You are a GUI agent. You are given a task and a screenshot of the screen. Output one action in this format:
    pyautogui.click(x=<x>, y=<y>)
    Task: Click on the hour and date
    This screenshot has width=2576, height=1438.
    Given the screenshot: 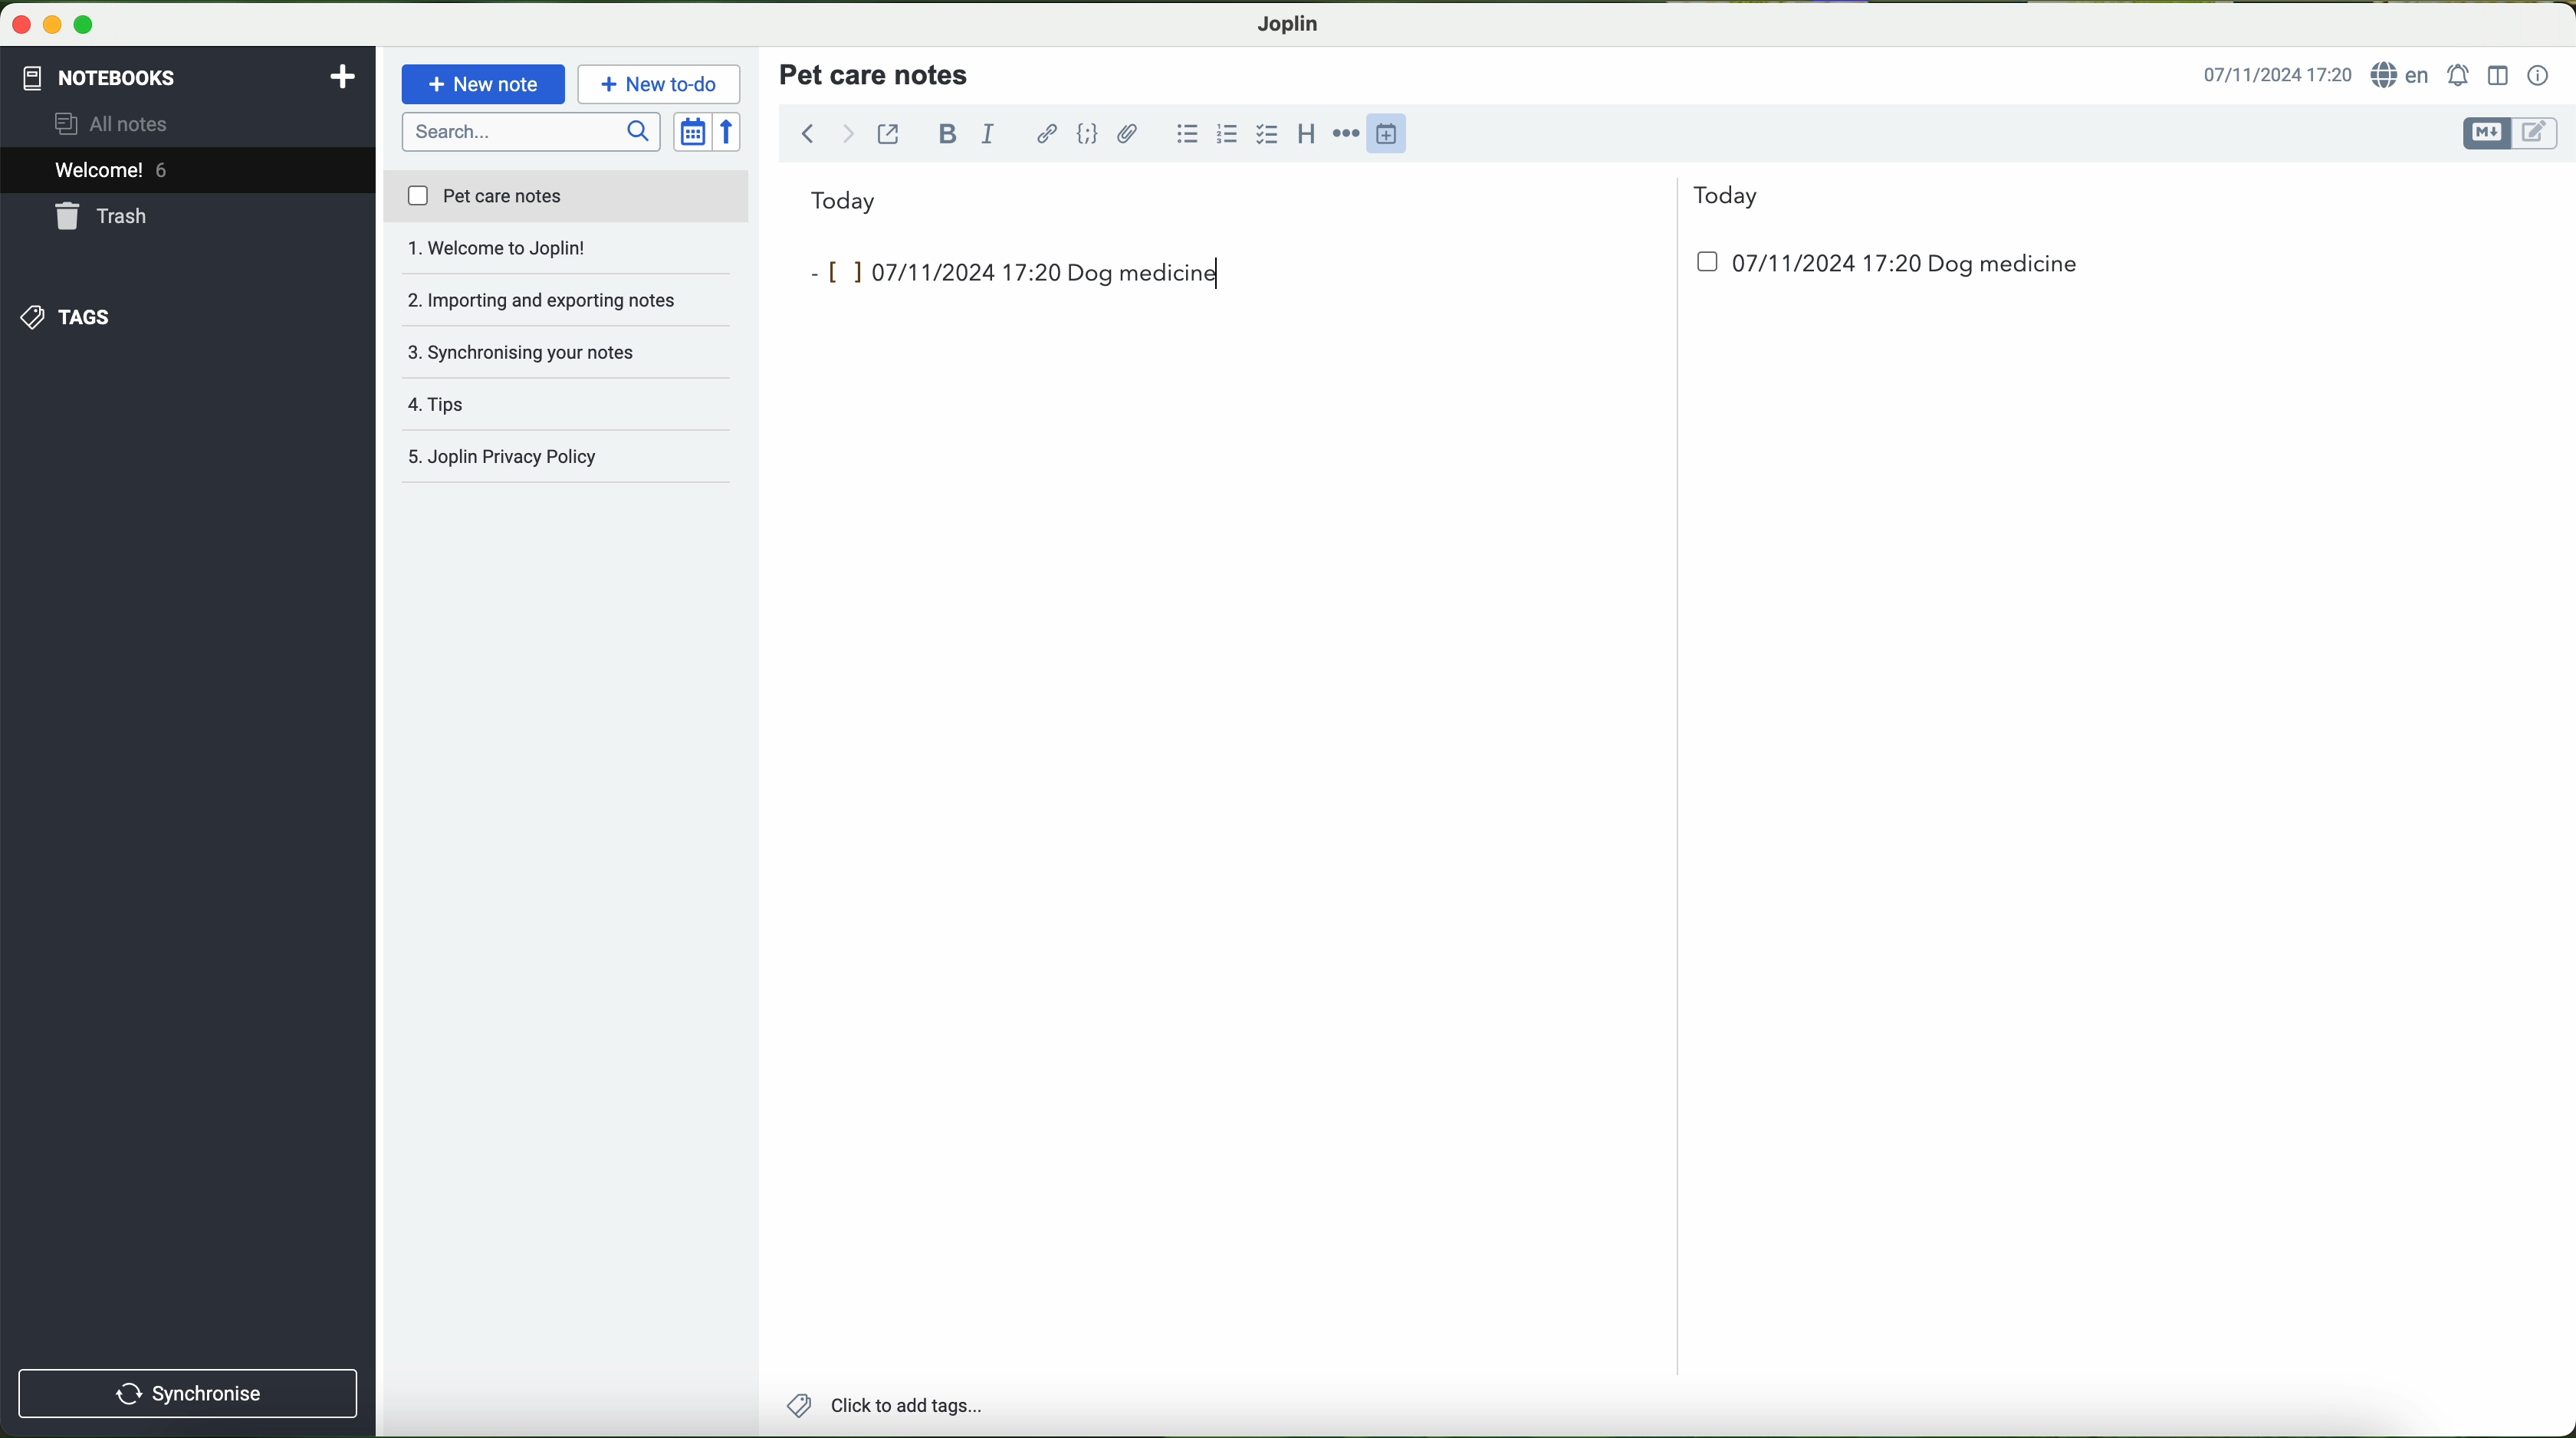 What is the action you would take?
    pyautogui.click(x=2276, y=76)
    